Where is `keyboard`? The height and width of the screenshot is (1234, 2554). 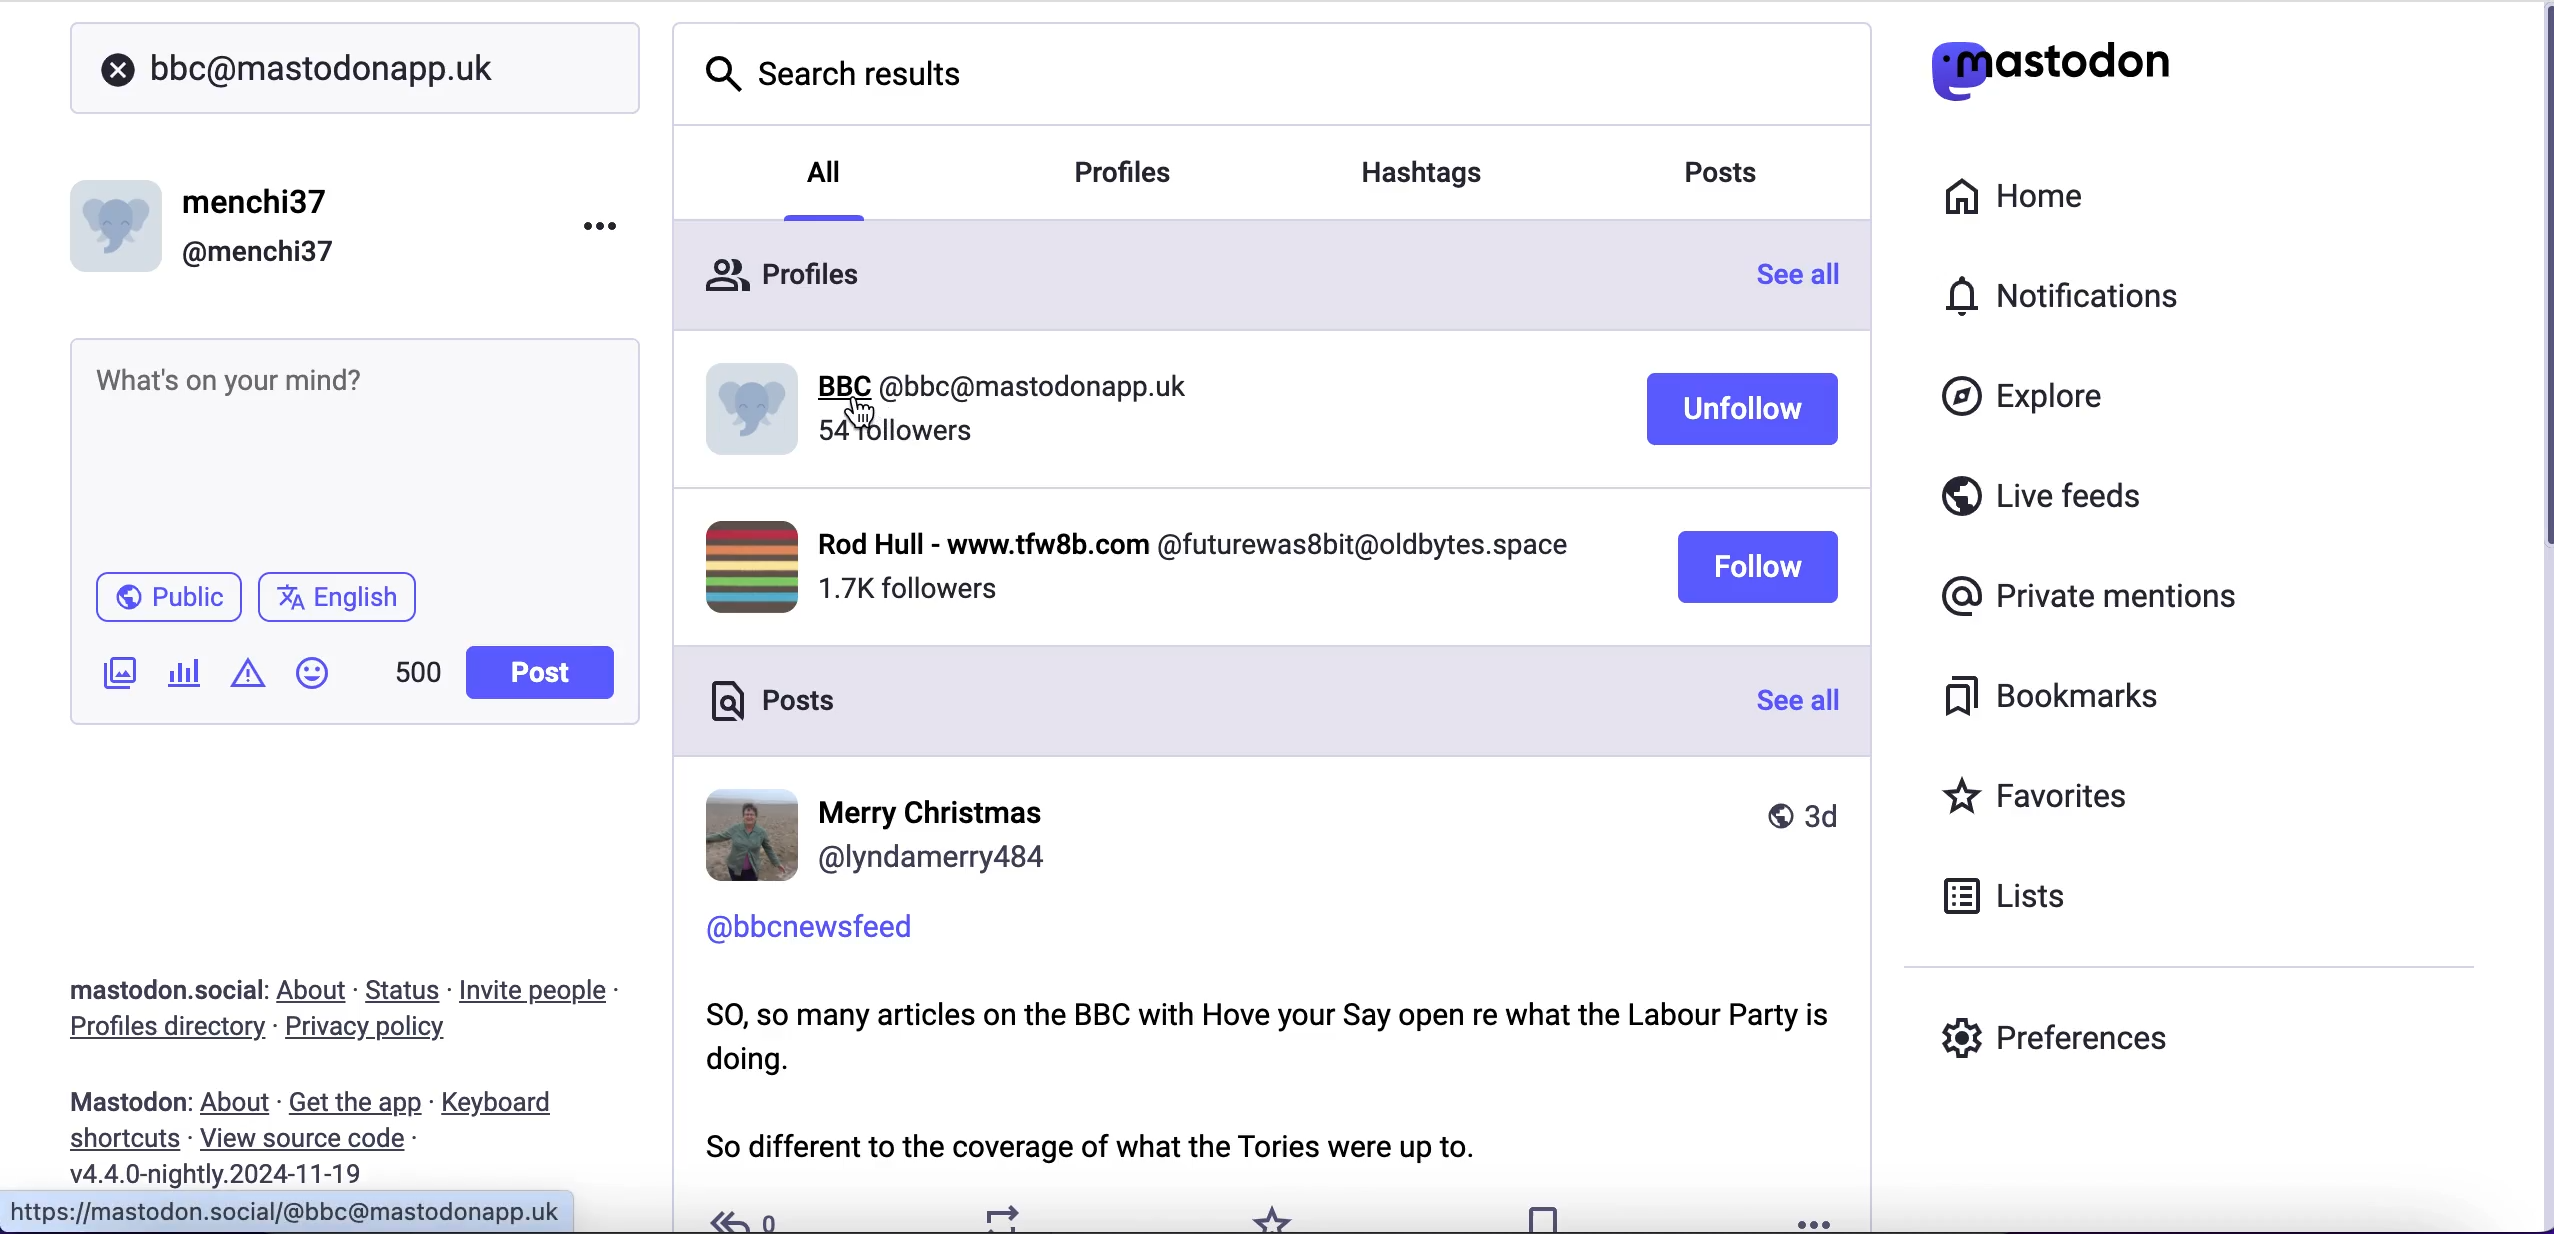
keyboard is located at coordinates (503, 1105).